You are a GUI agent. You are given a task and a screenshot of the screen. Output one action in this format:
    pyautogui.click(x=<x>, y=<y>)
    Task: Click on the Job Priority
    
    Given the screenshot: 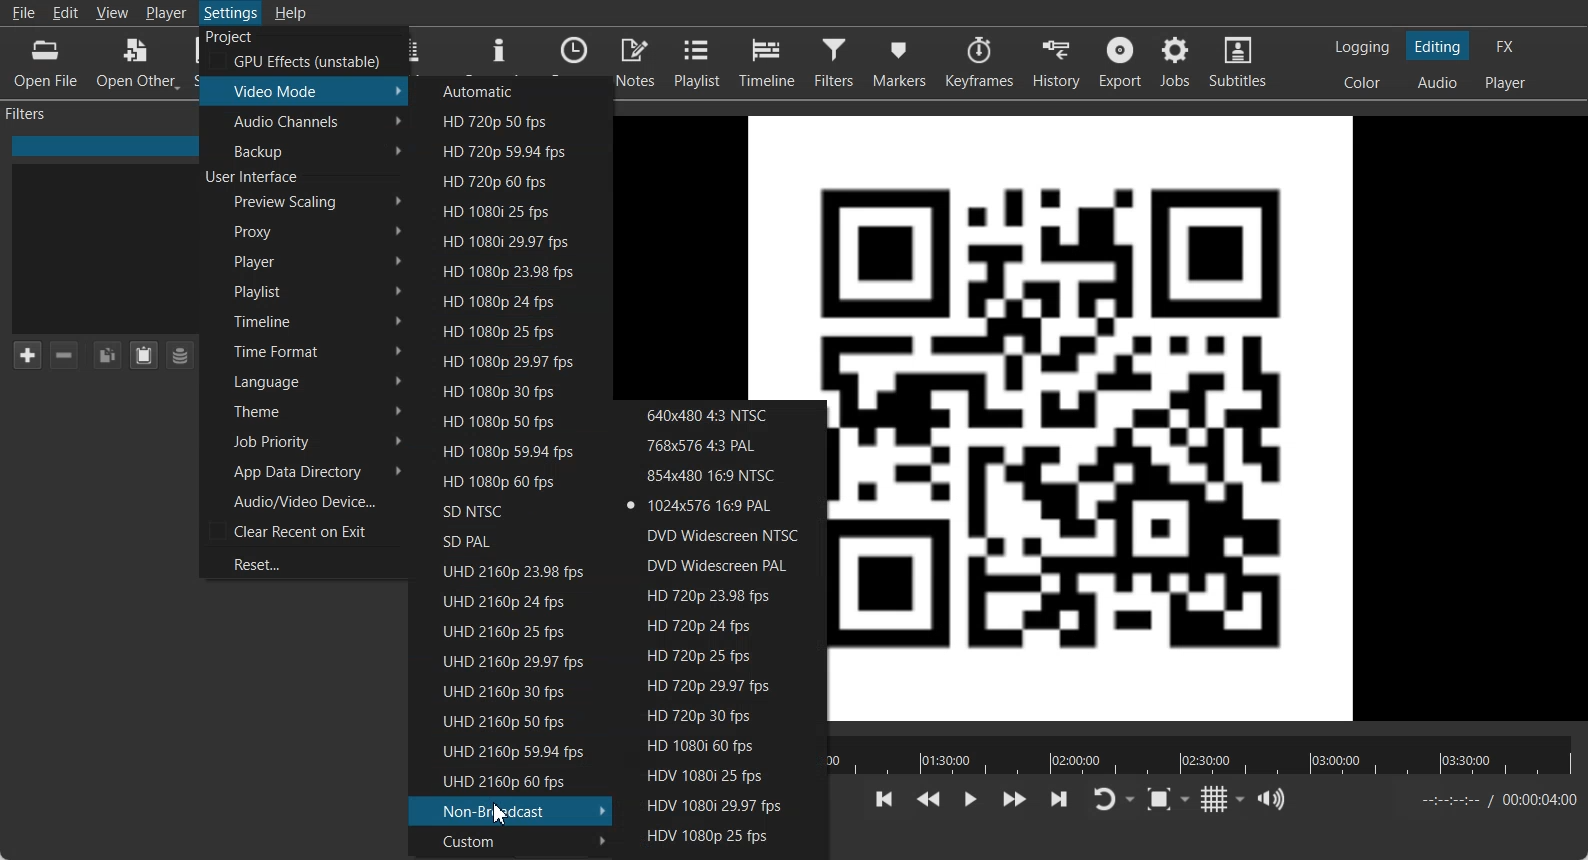 What is the action you would take?
    pyautogui.click(x=303, y=442)
    